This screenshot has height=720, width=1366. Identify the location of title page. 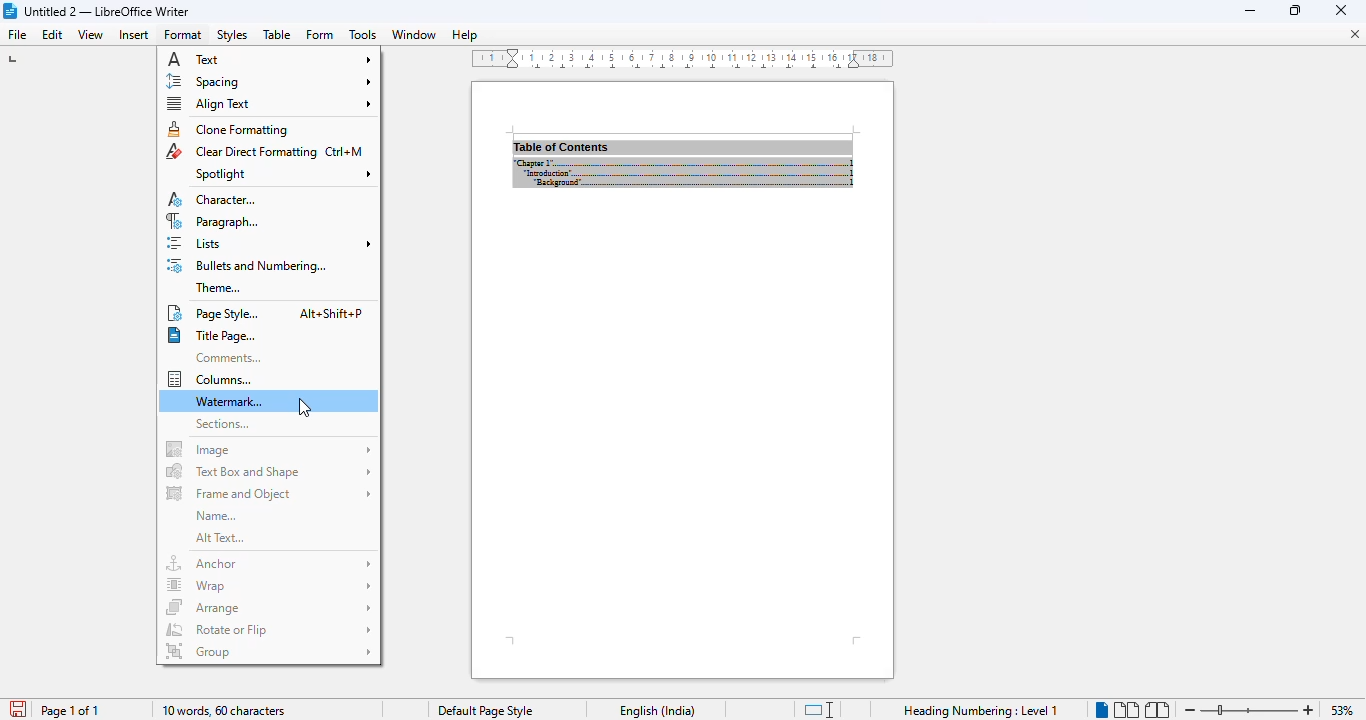
(210, 336).